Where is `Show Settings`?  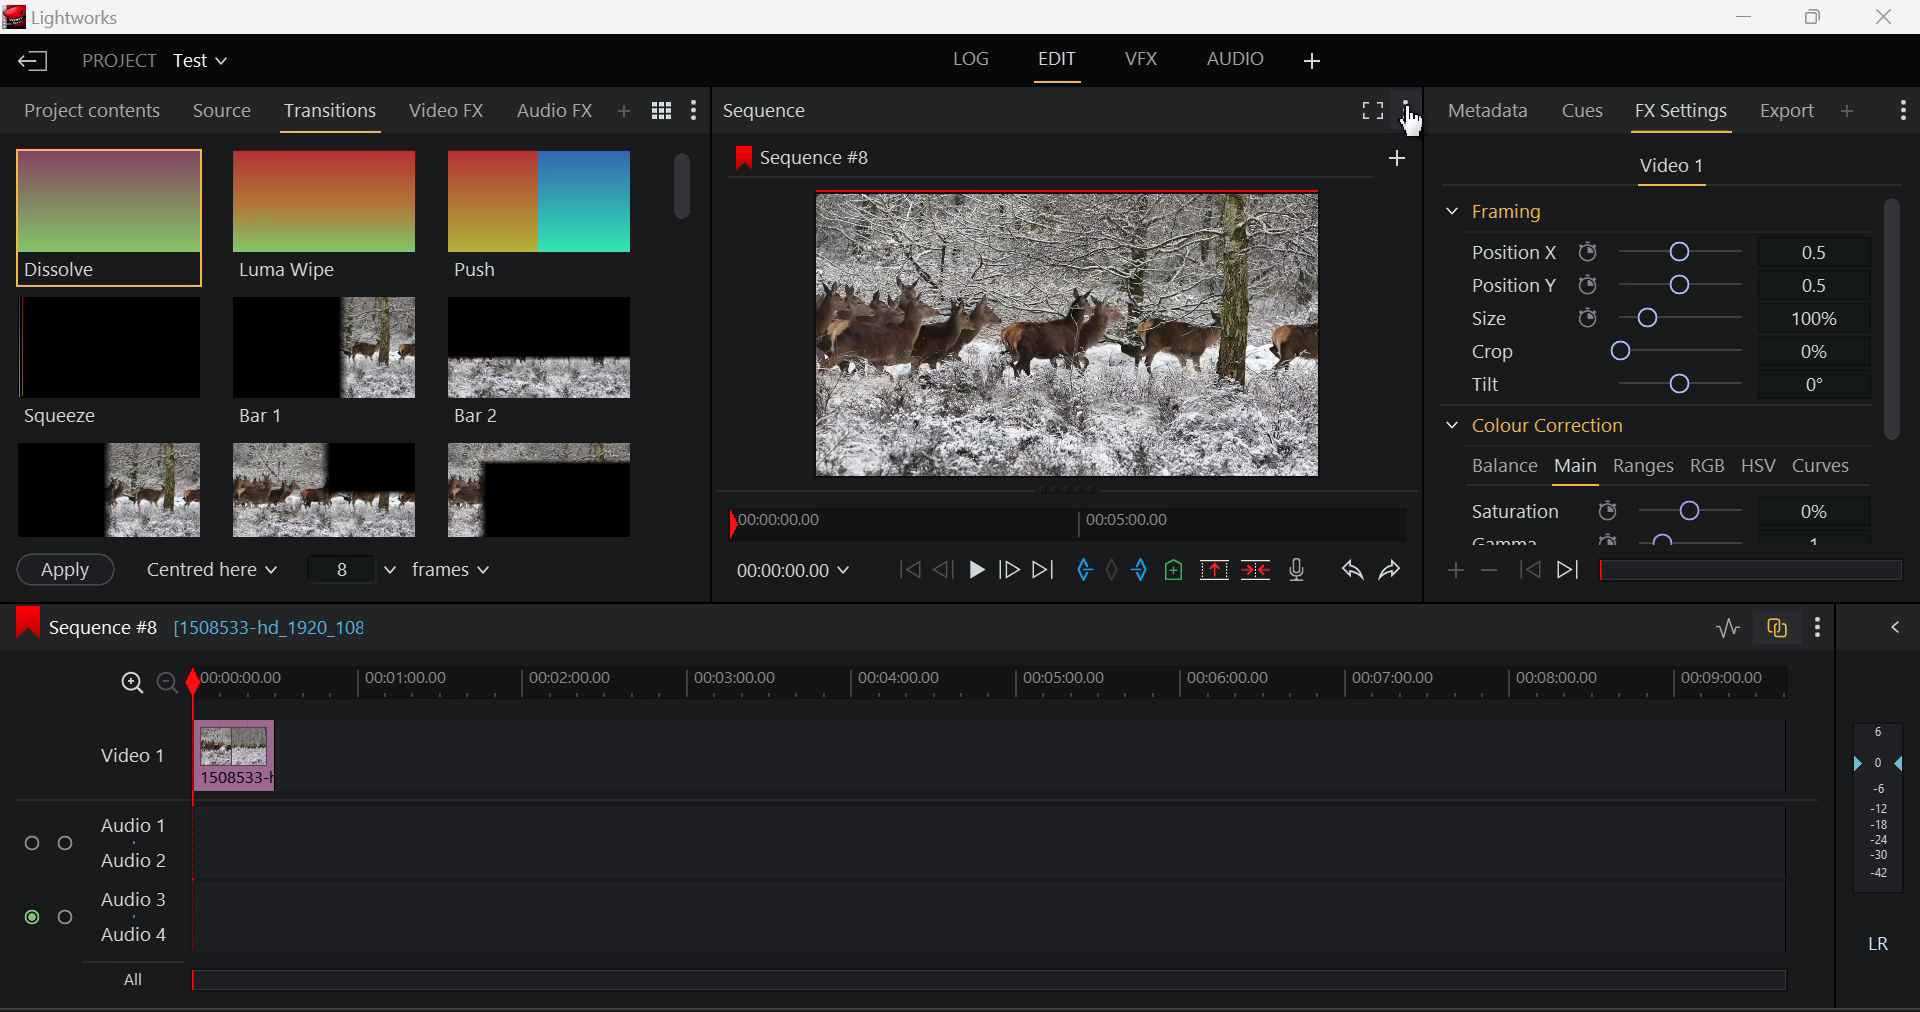 Show Settings is located at coordinates (1903, 108).